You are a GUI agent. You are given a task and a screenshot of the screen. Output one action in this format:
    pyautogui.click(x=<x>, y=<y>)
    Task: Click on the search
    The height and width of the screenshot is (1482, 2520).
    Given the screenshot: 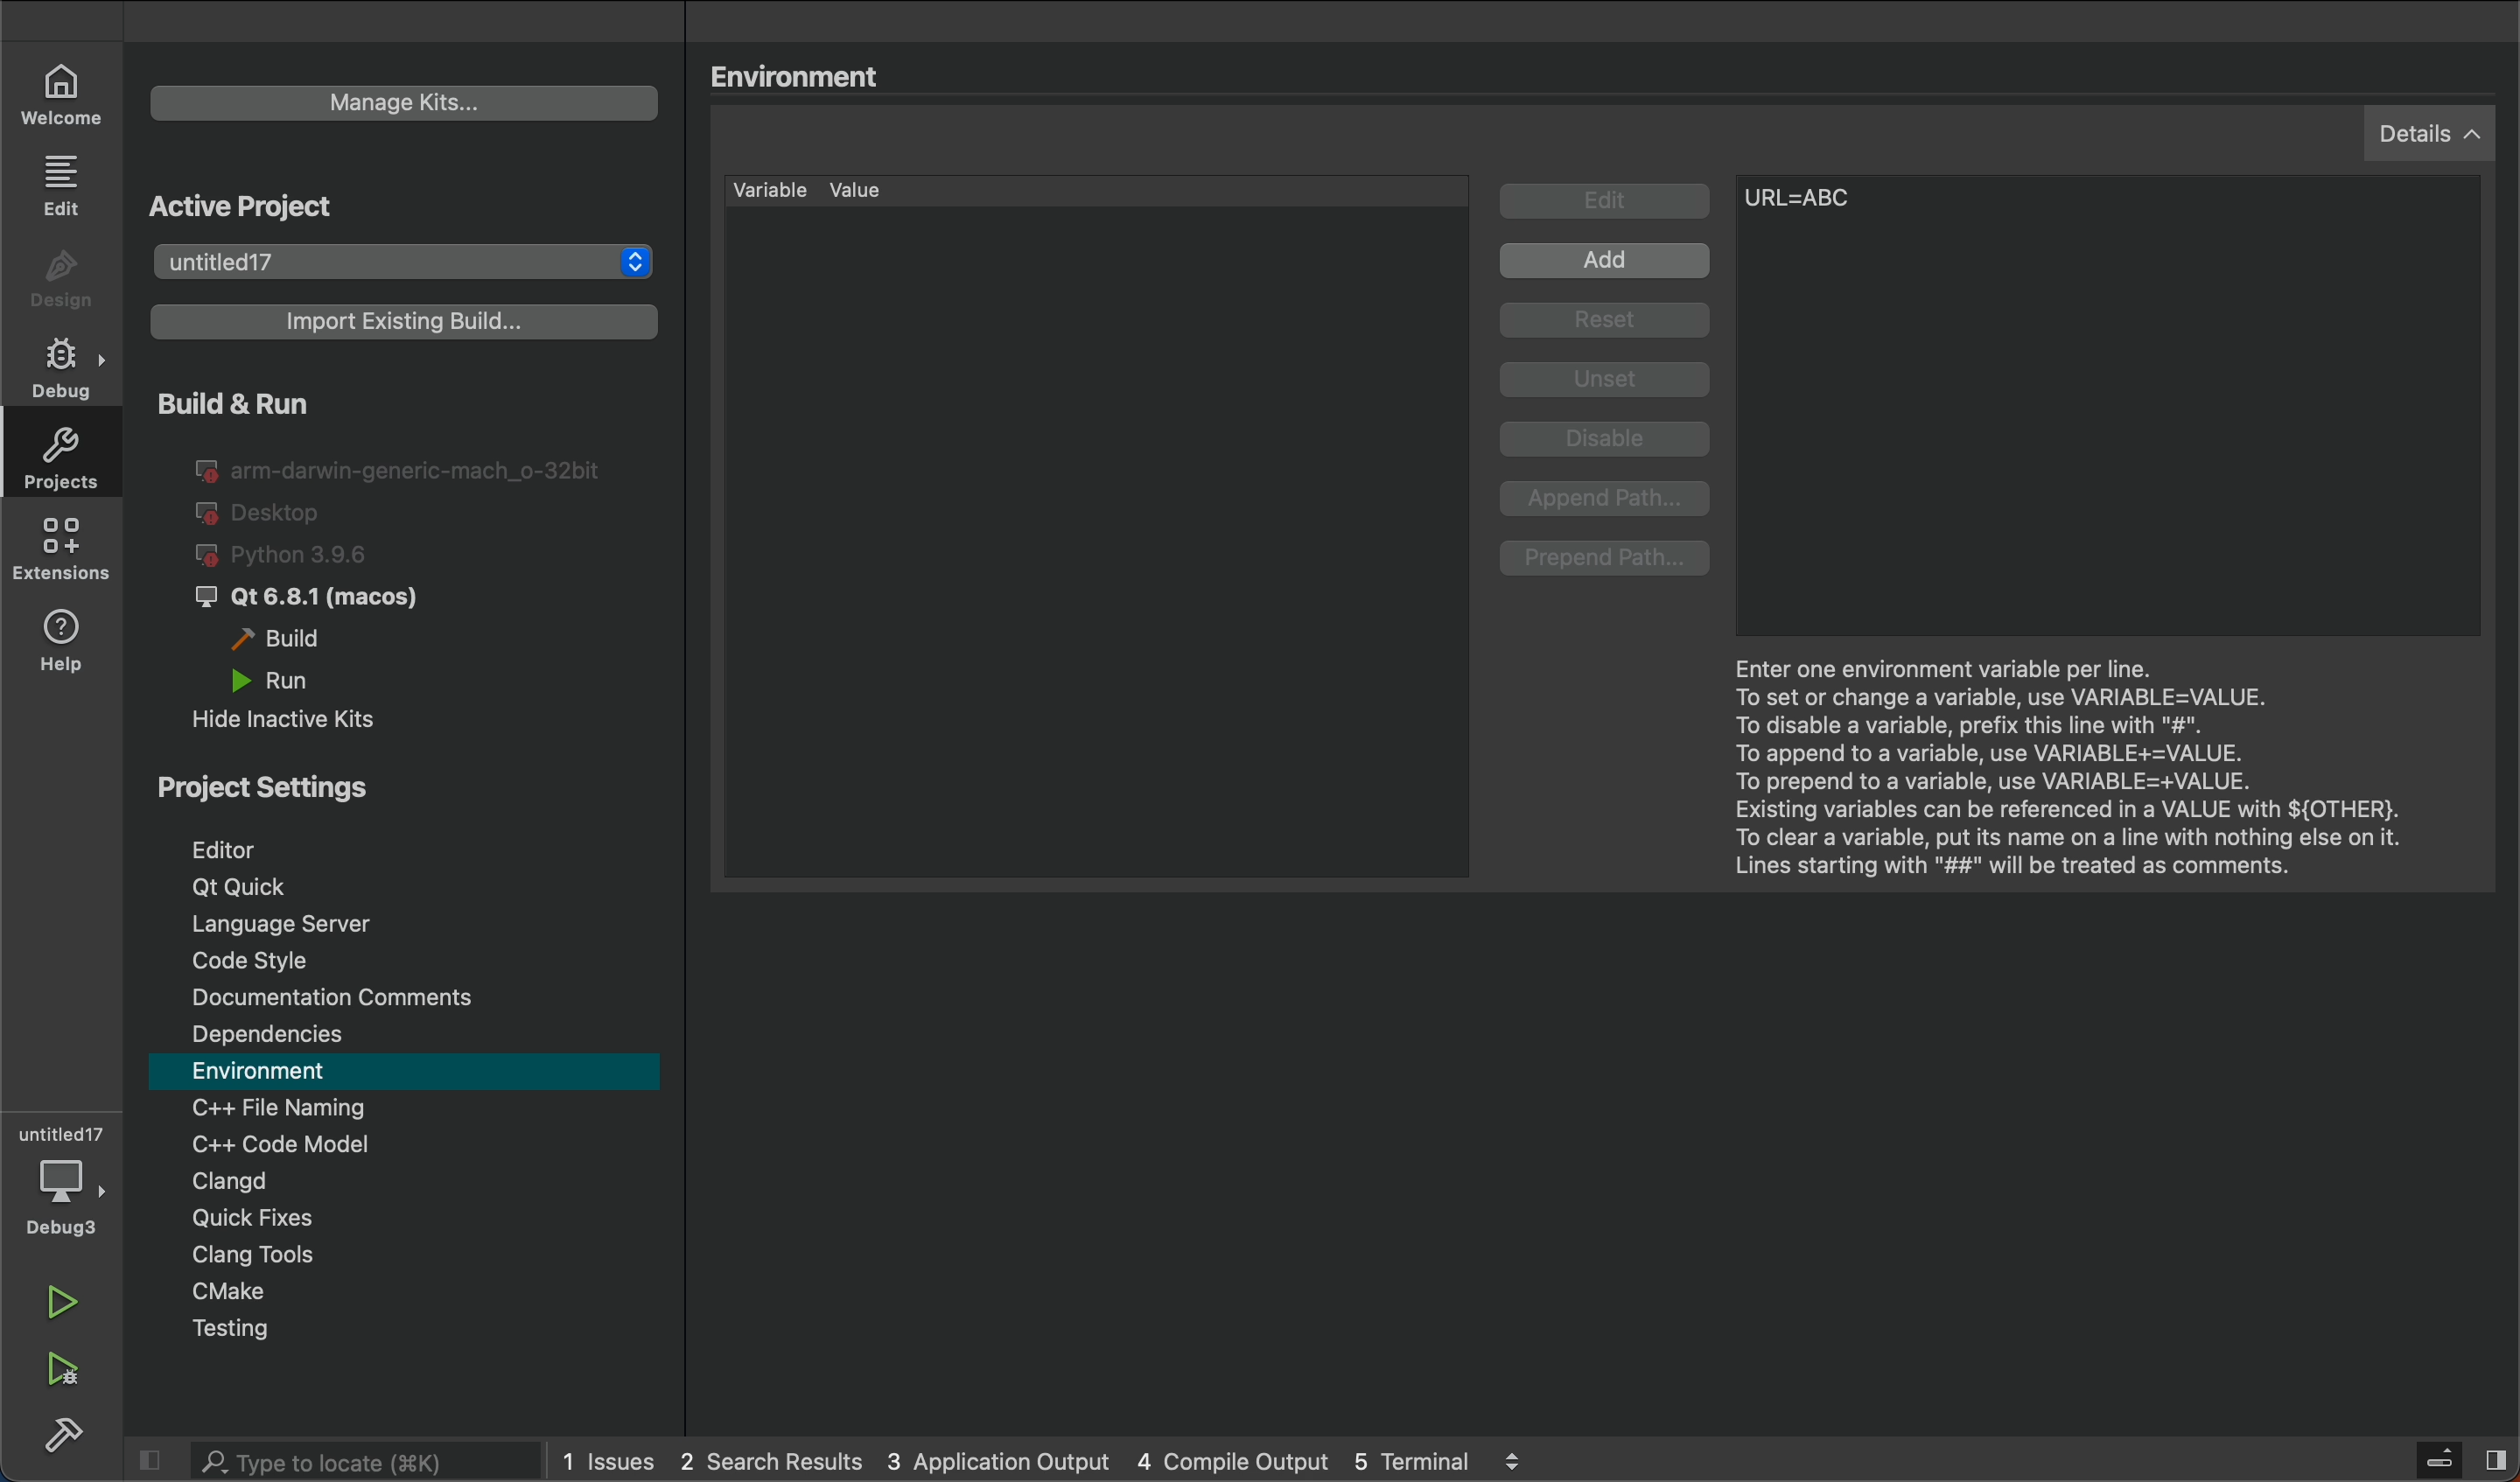 What is the action you would take?
    pyautogui.click(x=325, y=1460)
    